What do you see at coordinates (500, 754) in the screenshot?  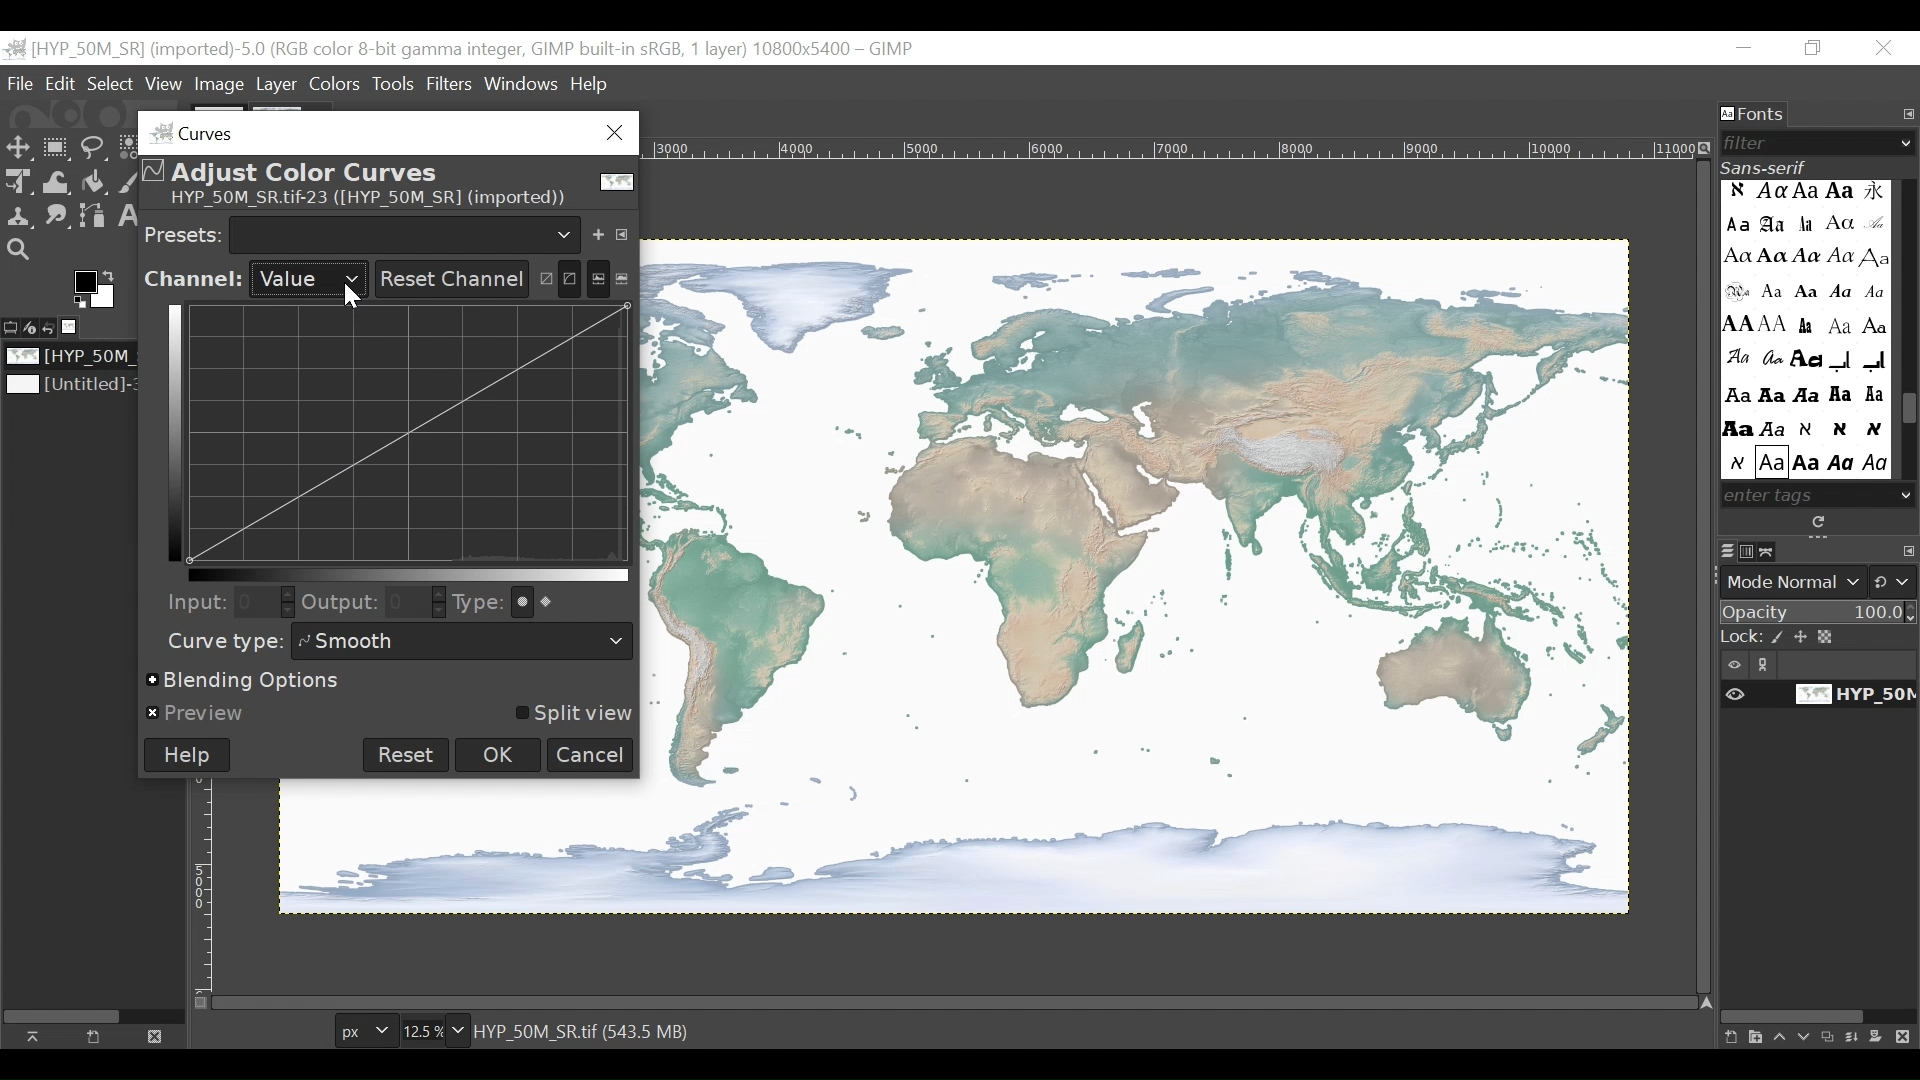 I see `OK` at bounding box center [500, 754].